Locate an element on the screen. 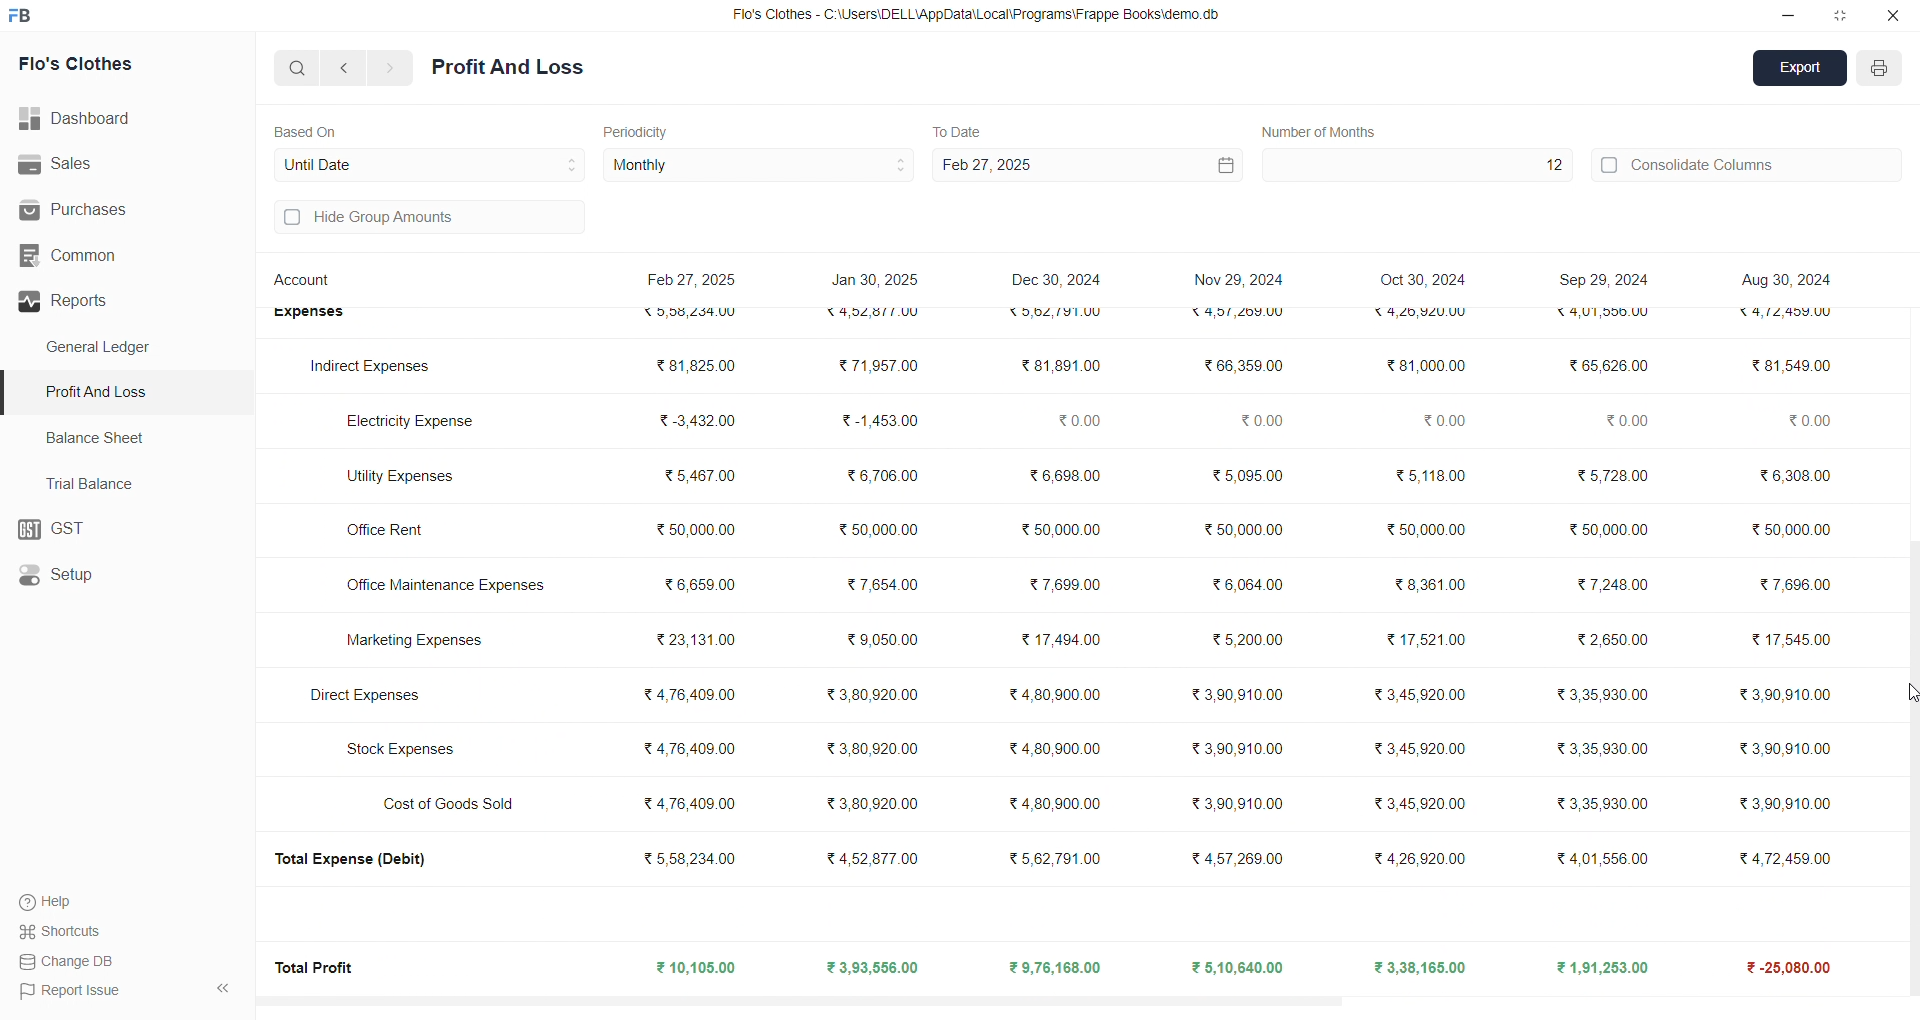 The image size is (1920, 1020). GST is located at coordinates (125, 530).